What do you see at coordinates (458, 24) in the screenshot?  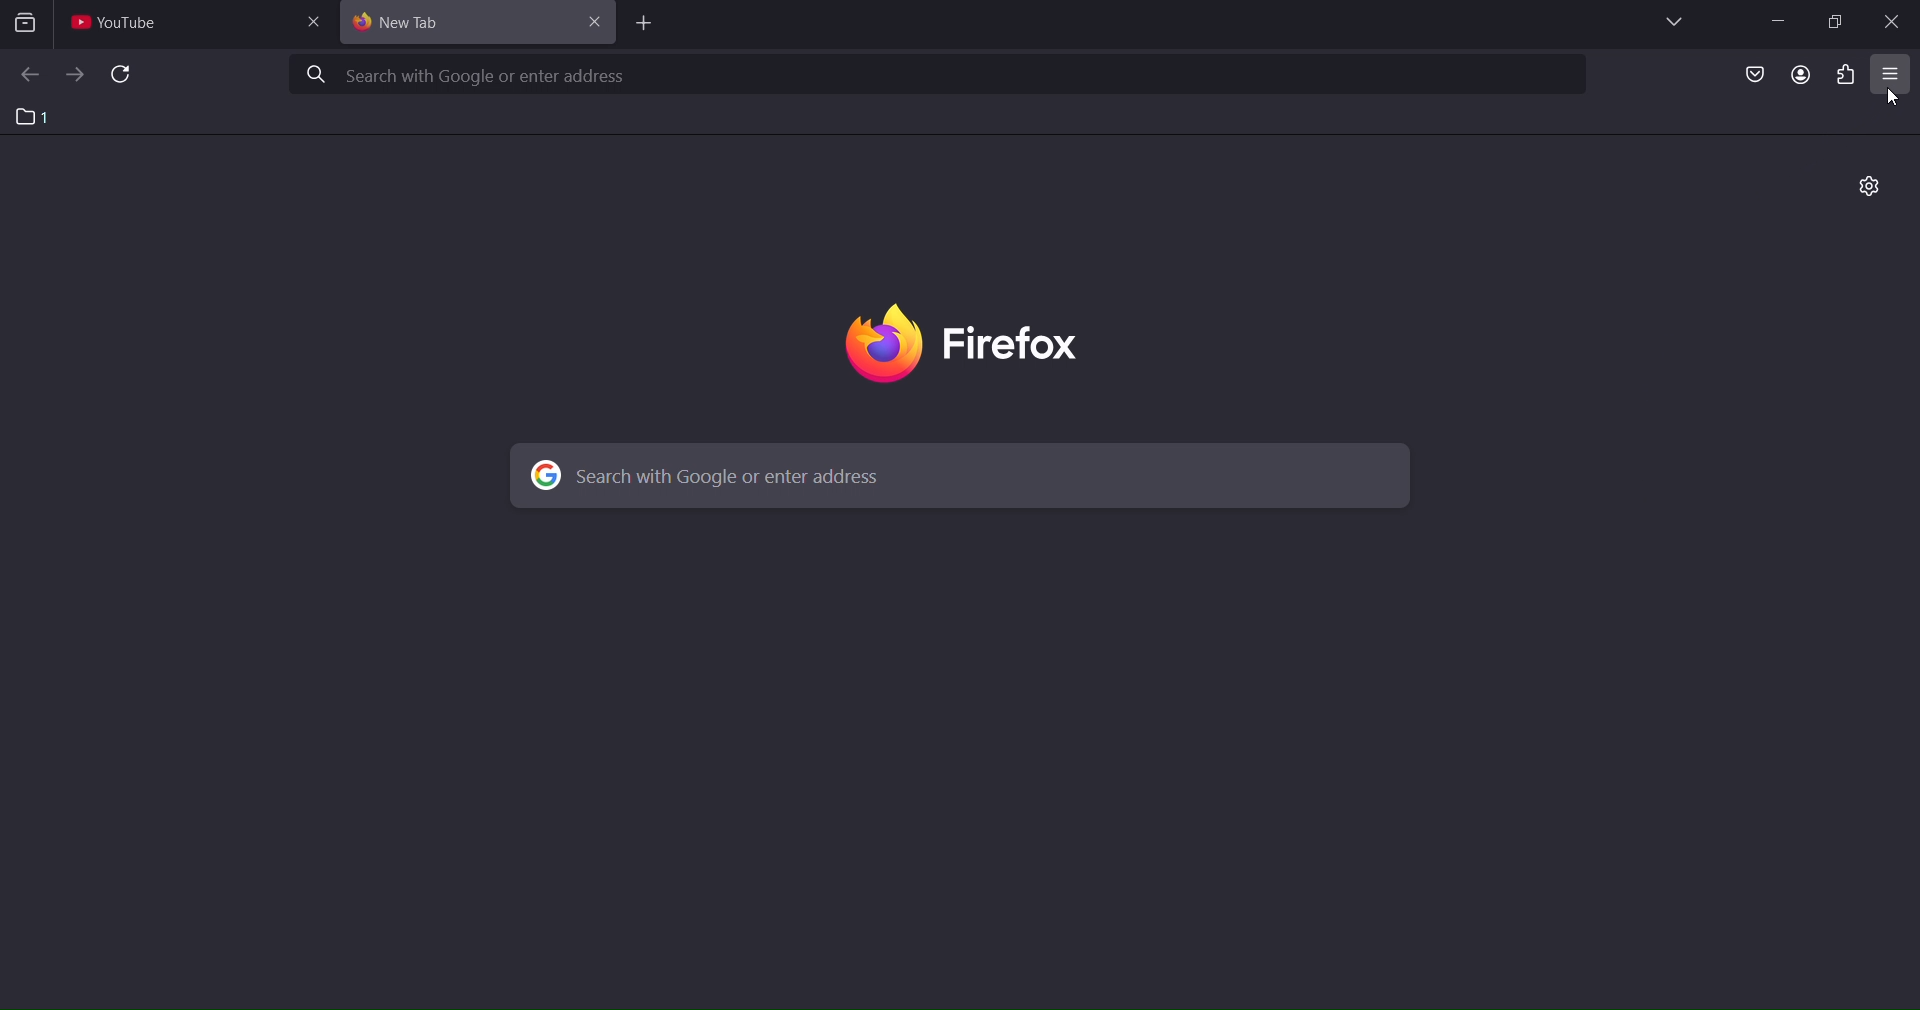 I see `new tab` at bounding box center [458, 24].